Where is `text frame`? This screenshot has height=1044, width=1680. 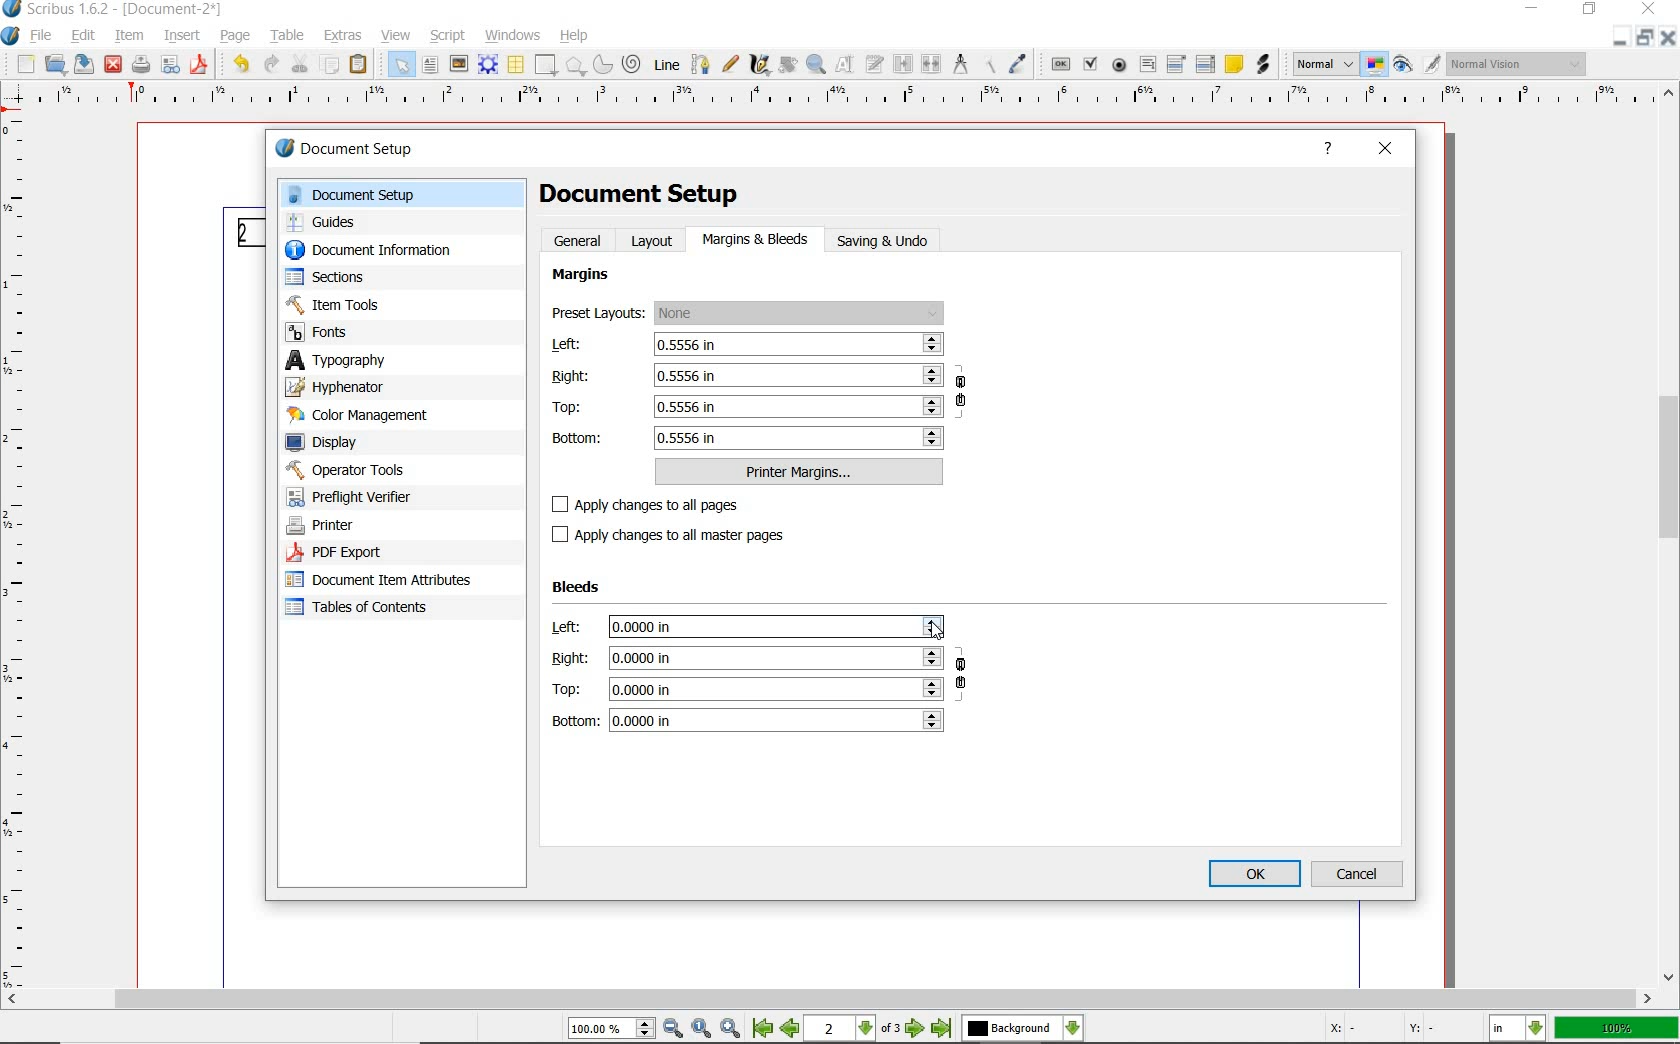 text frame is located at coordinates (430, 66).